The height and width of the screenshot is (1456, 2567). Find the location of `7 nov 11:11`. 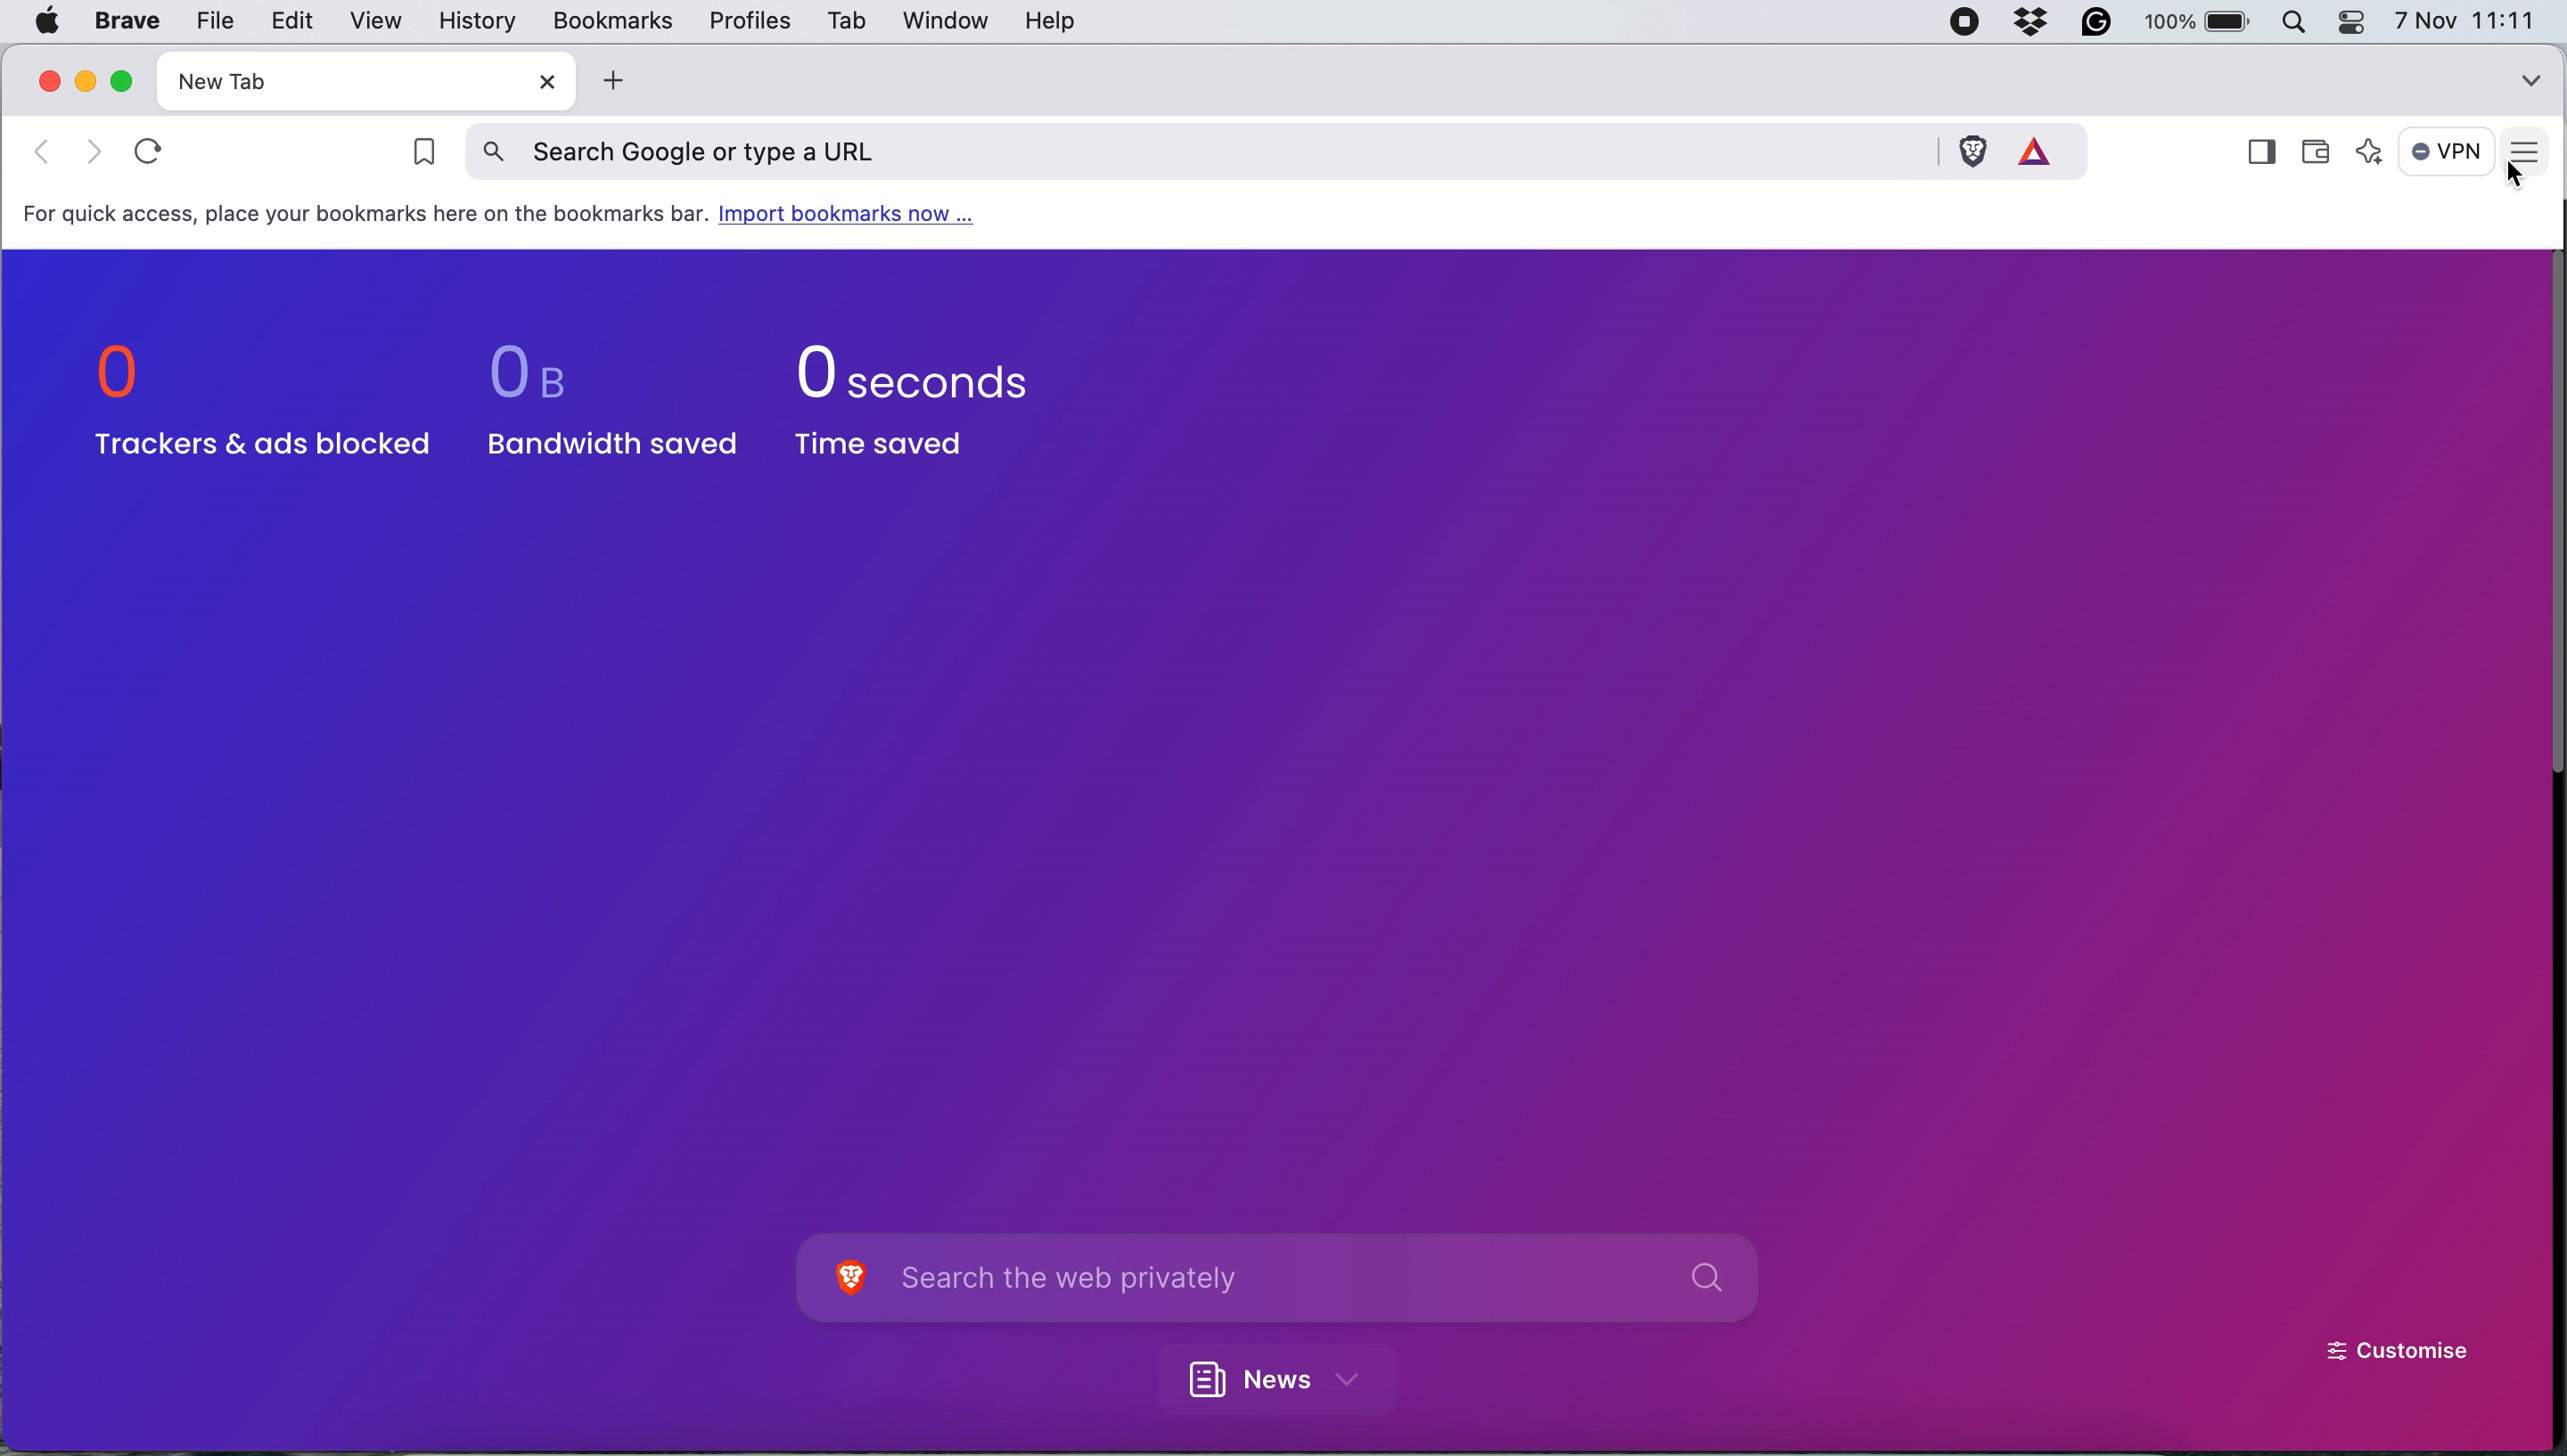

7 nov 11:11 is located at coordinates (2465, 21).